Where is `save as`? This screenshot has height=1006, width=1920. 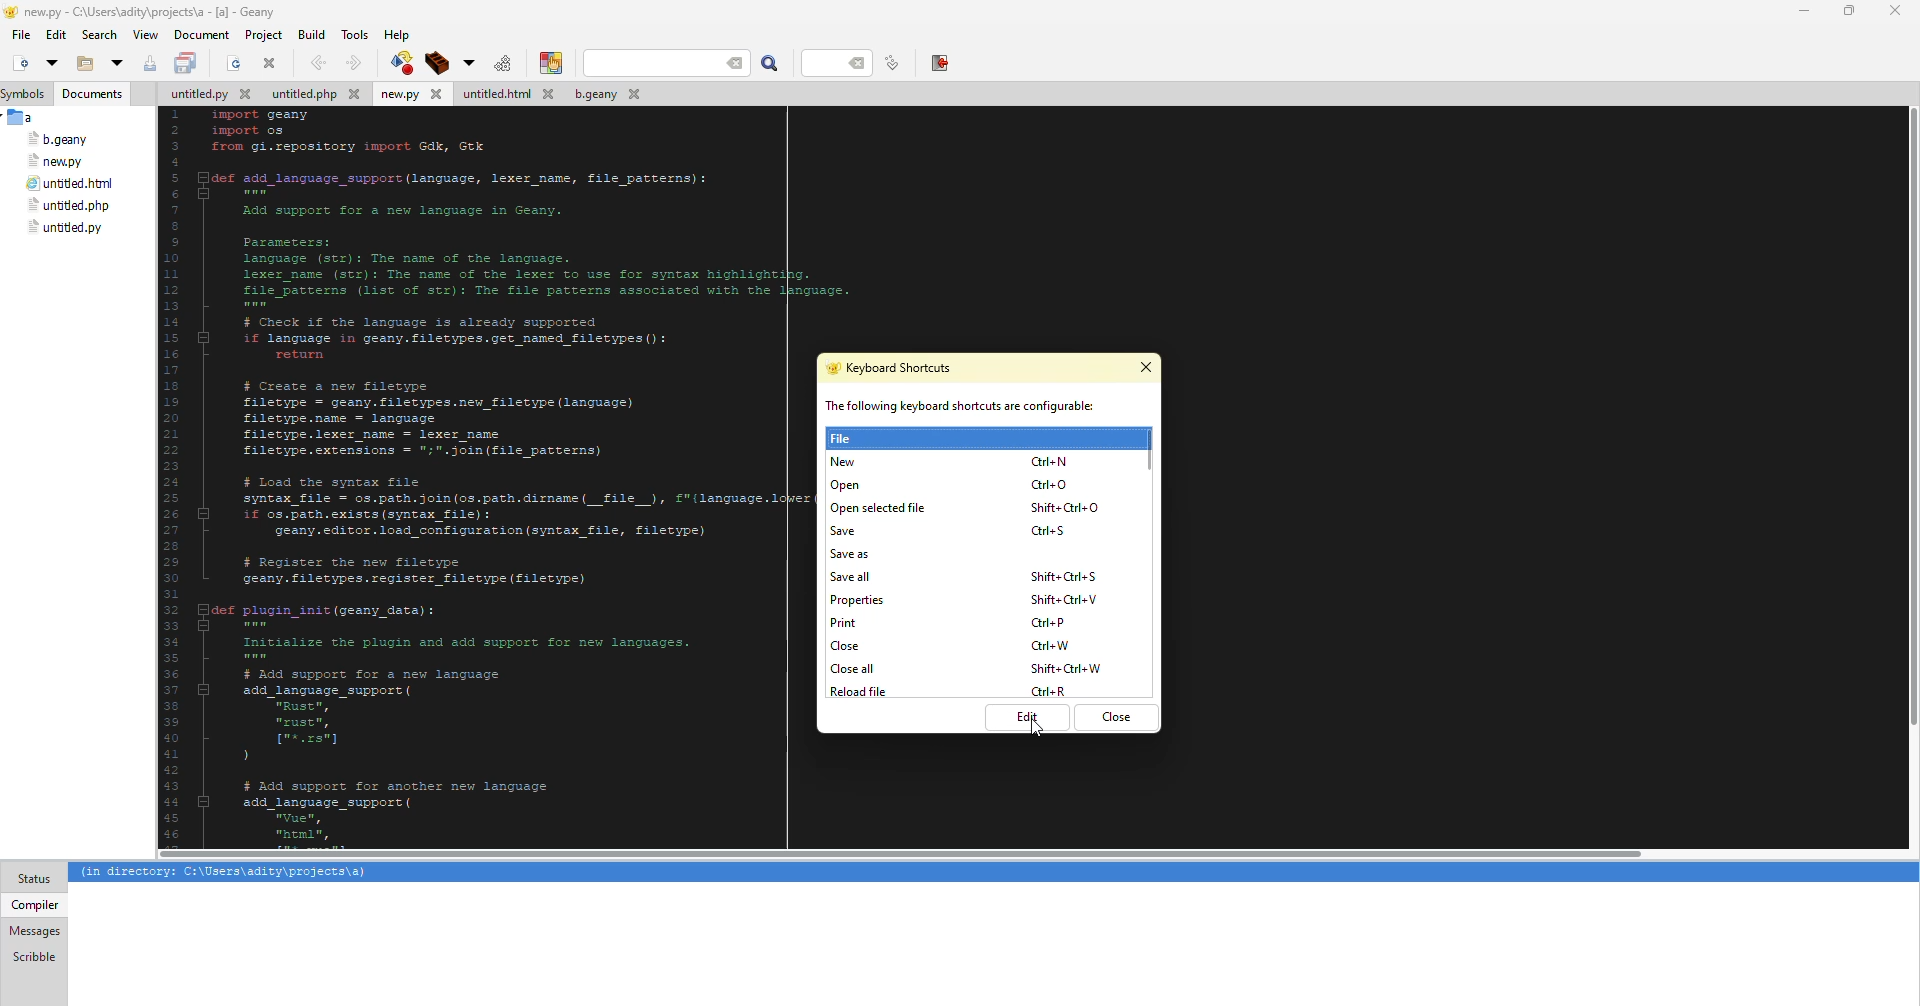 save as is located at coordinates (851, 553).